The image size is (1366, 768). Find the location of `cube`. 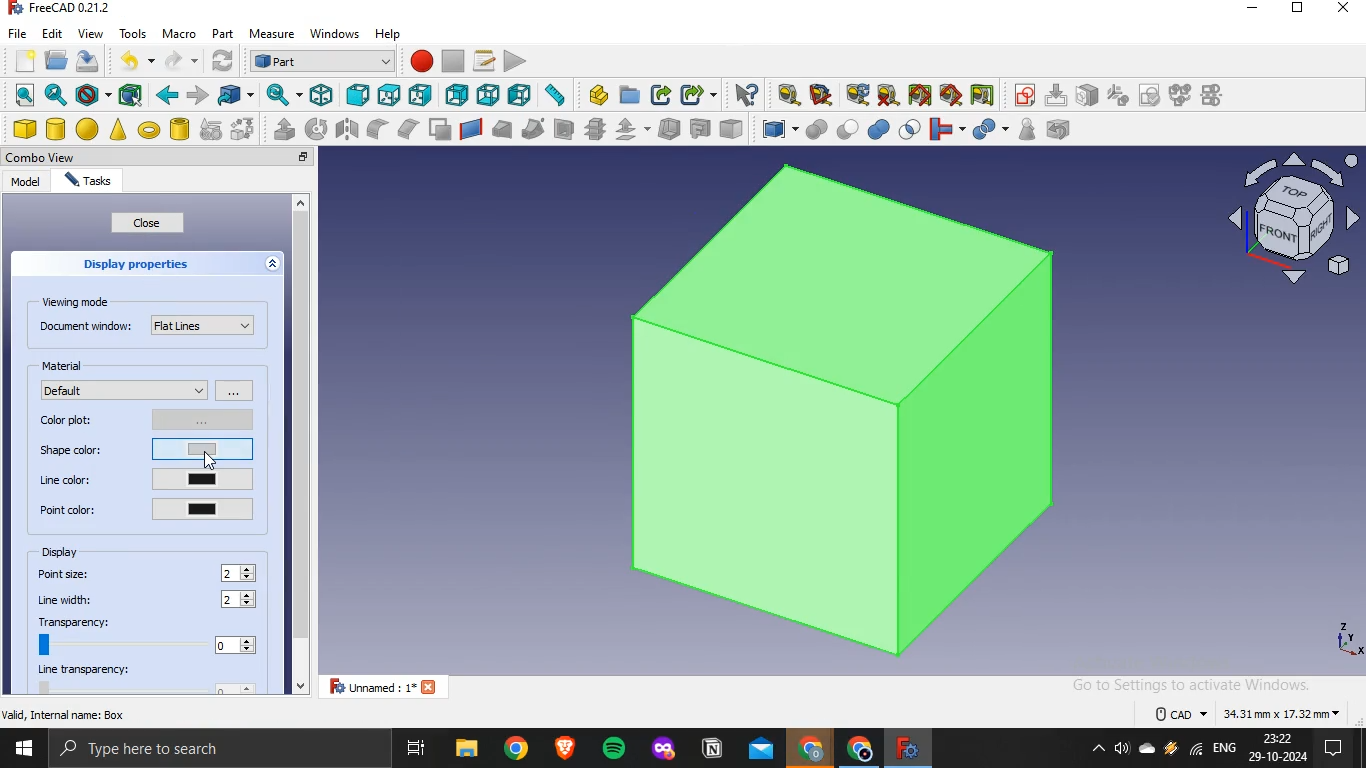

cube is located at coordinates (24, 129).